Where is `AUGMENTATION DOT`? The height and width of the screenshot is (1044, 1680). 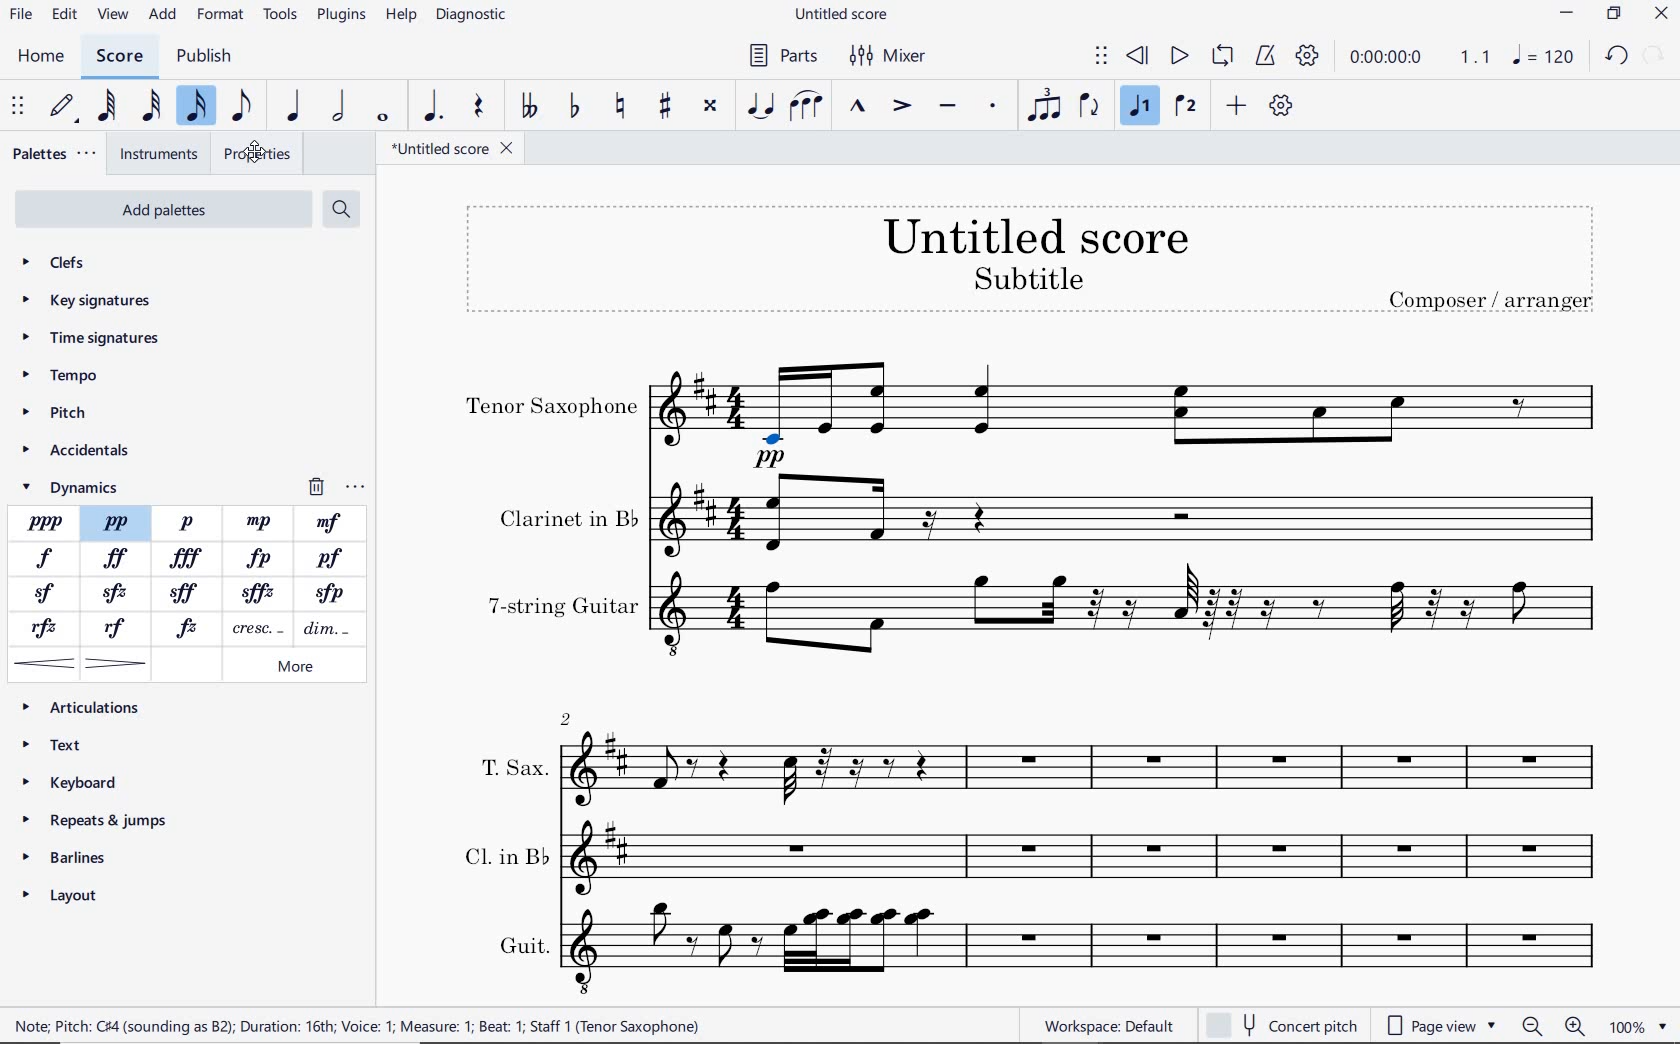
AUGMENTATION DOT is located at coordinates (435, 107).